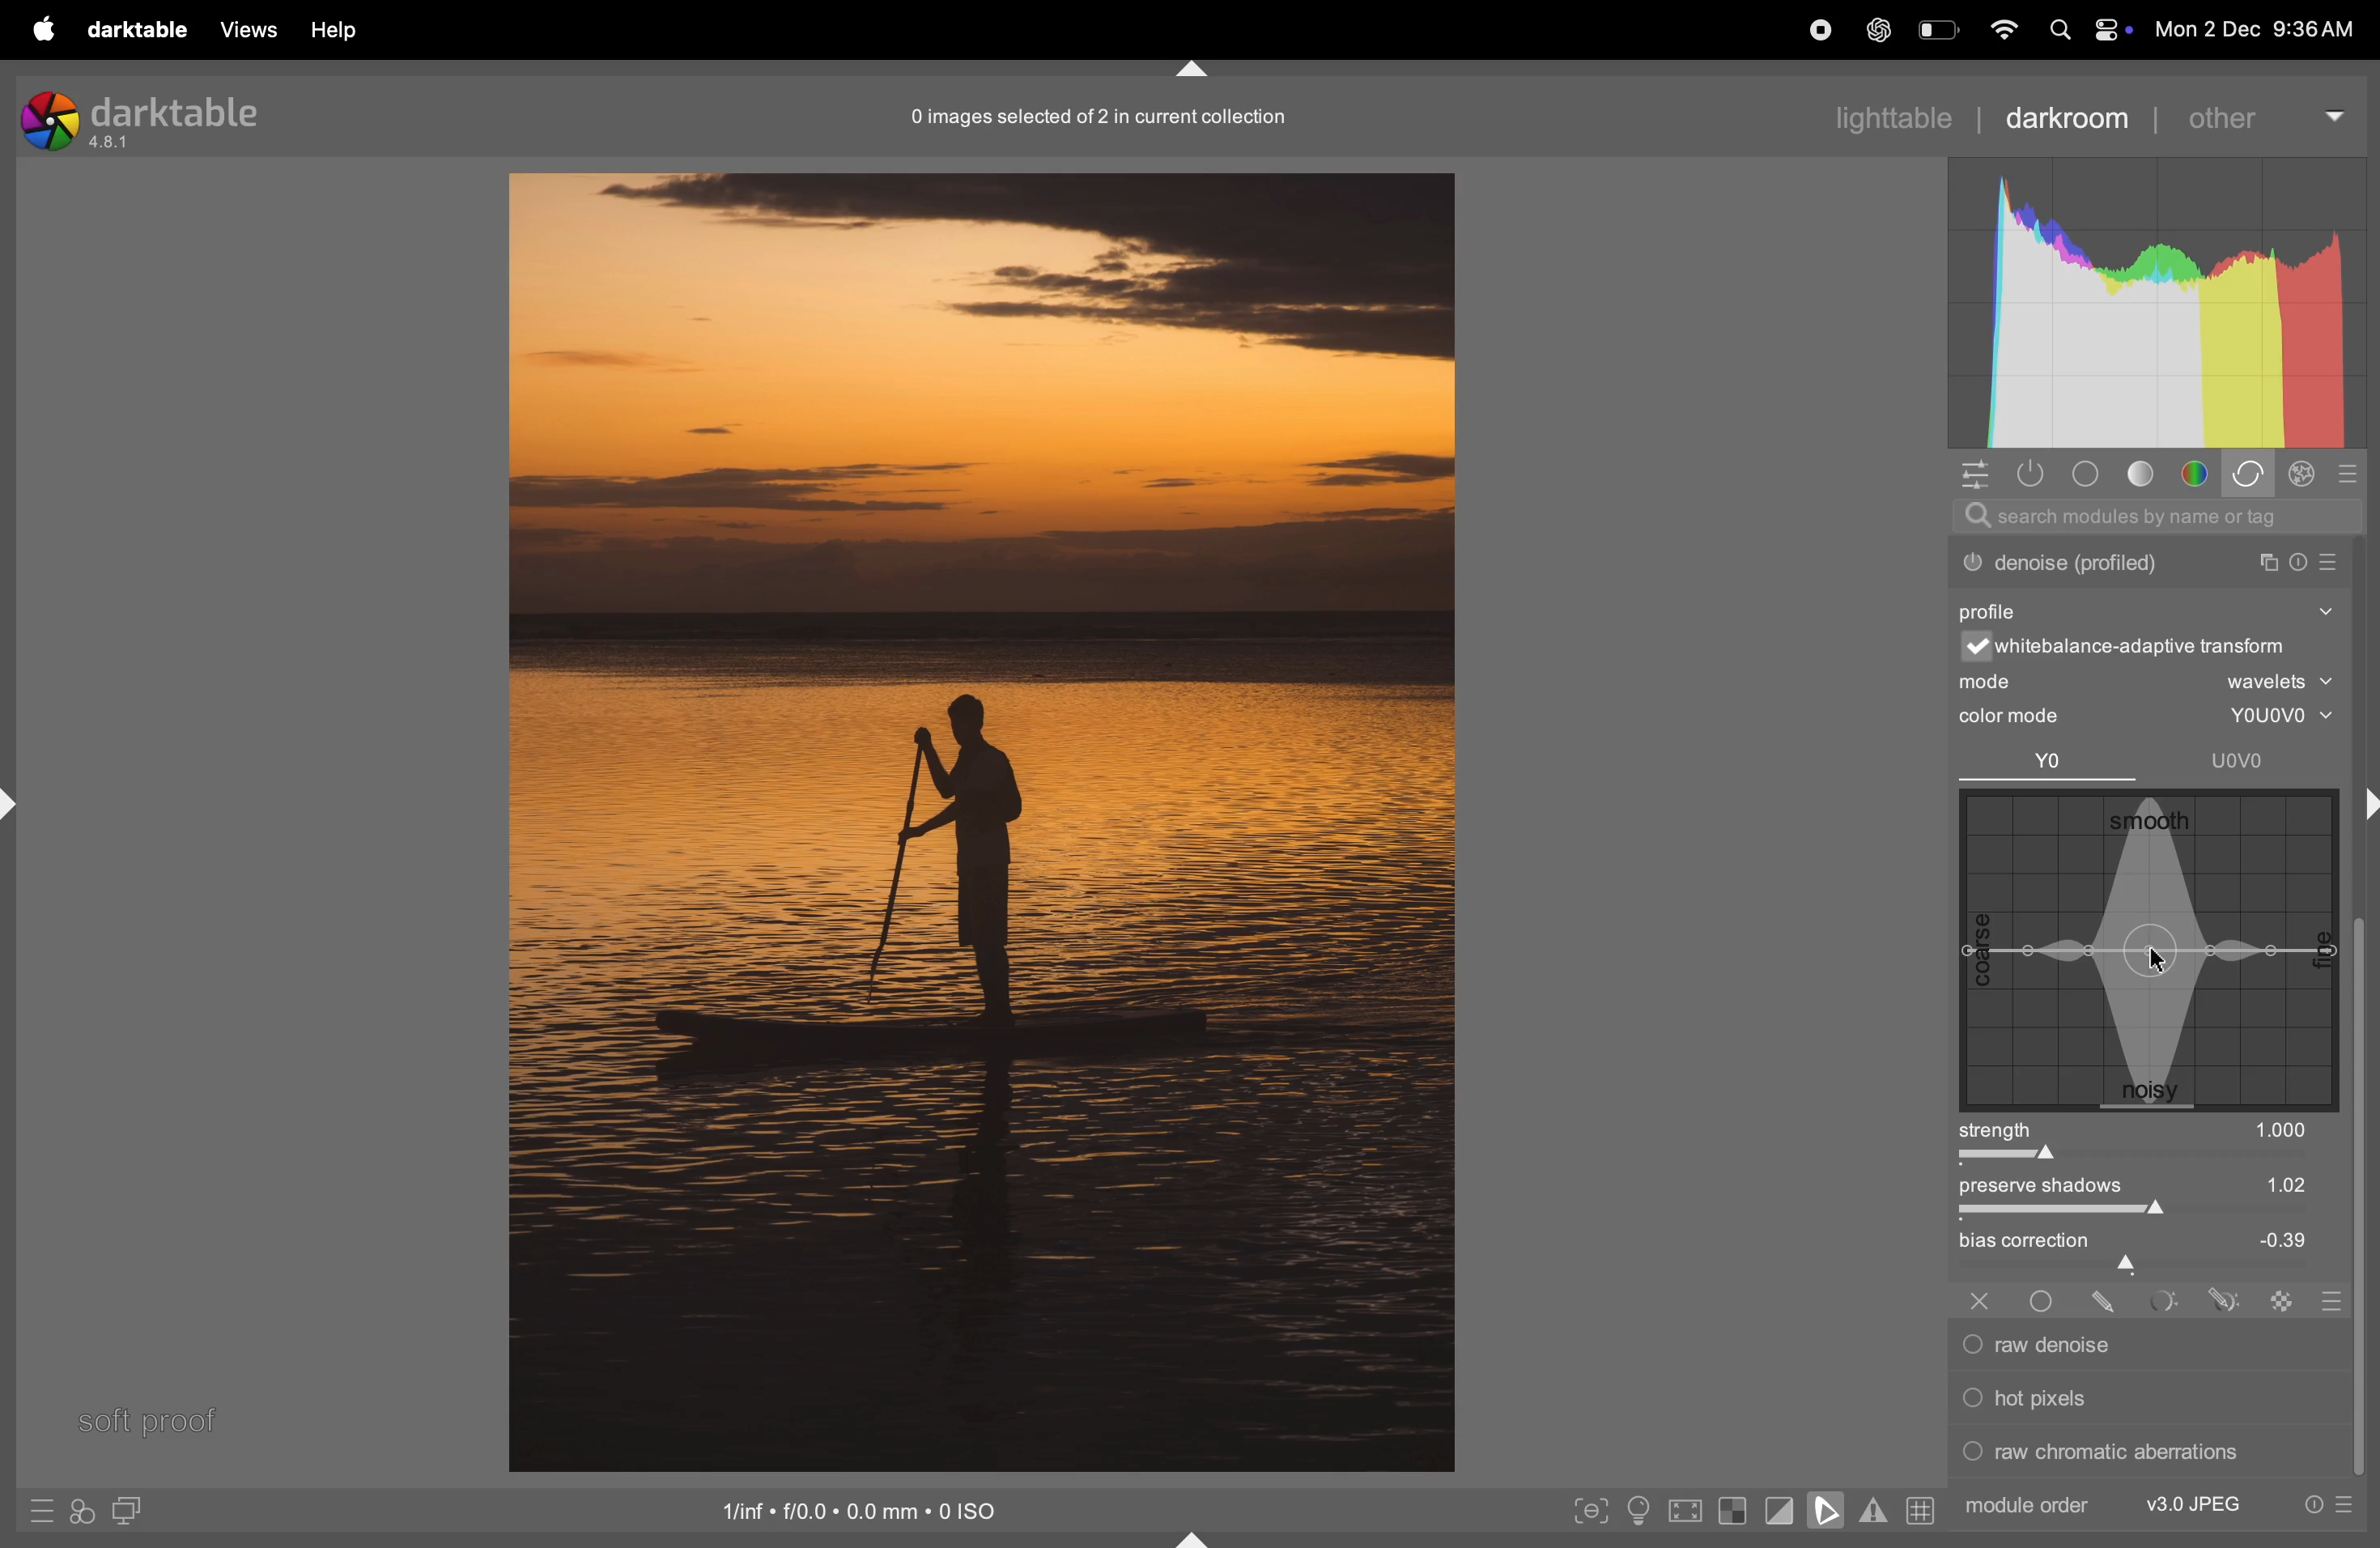 The image size is (2380, 1548). Describe the element at coordinates (2327, 1304) in the screenshot. I see `signs` at that location.